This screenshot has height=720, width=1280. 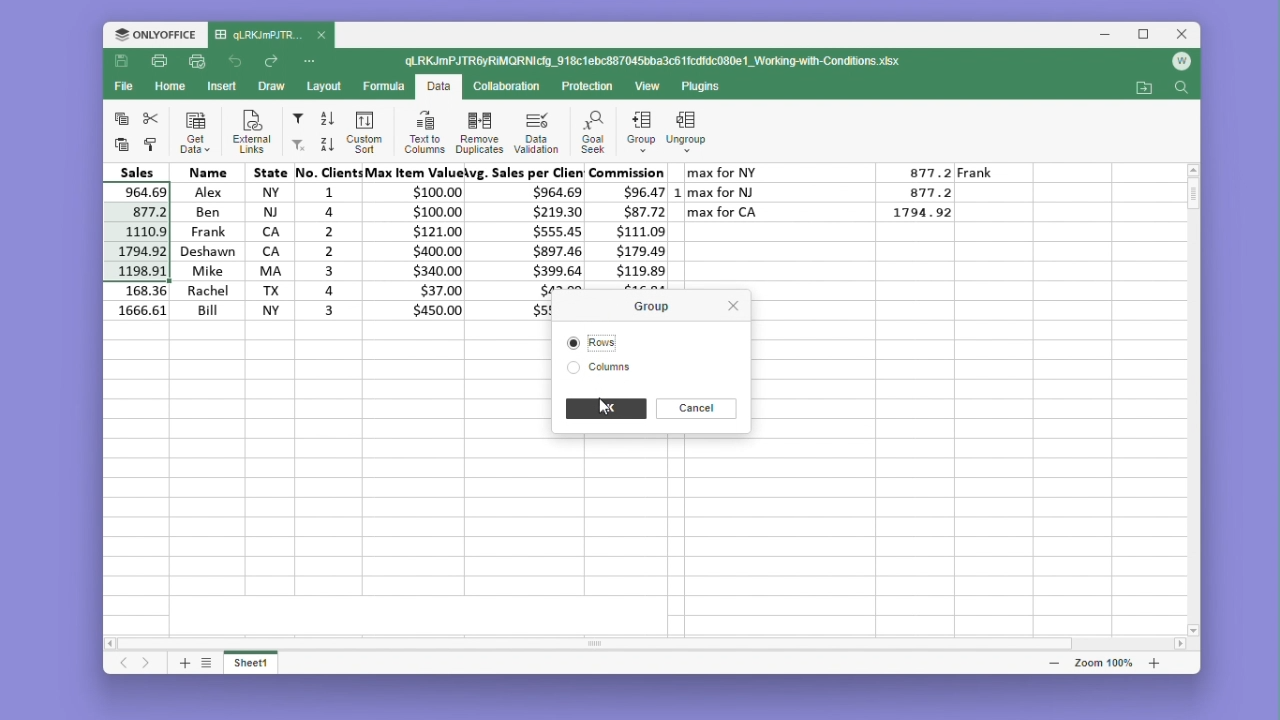 I want to click on quick print, so click(x=198, y=62).